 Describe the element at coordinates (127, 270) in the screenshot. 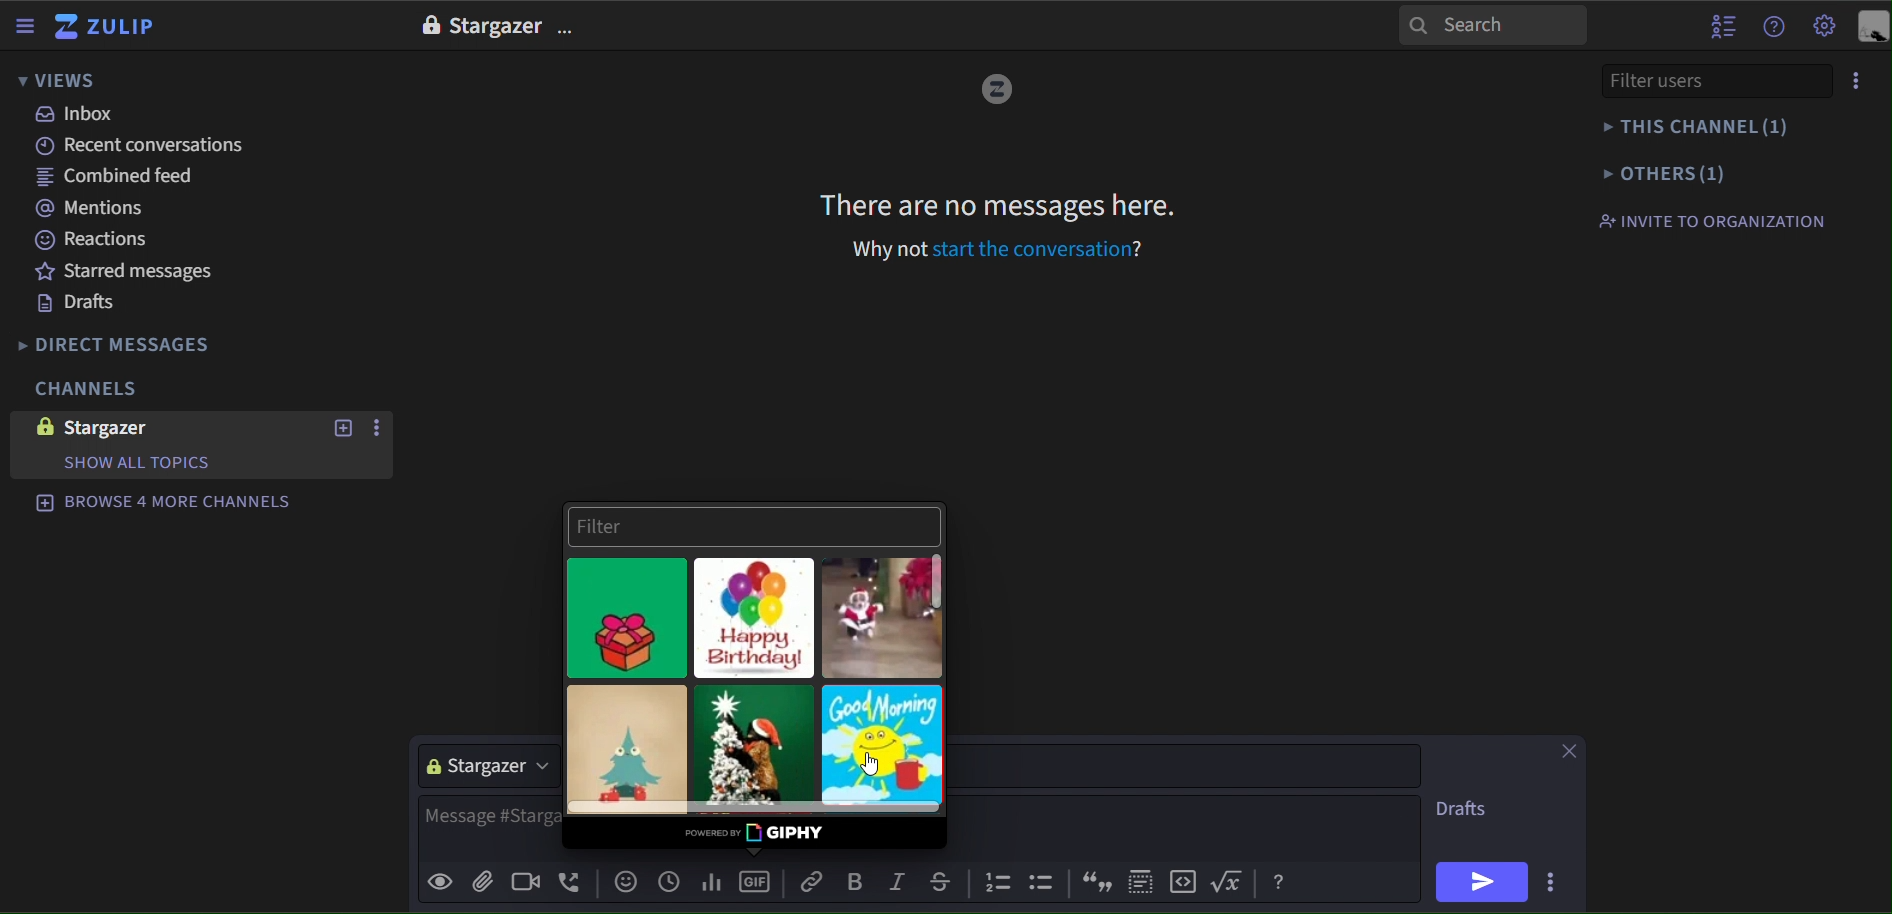

I see `starred messages` at that location.